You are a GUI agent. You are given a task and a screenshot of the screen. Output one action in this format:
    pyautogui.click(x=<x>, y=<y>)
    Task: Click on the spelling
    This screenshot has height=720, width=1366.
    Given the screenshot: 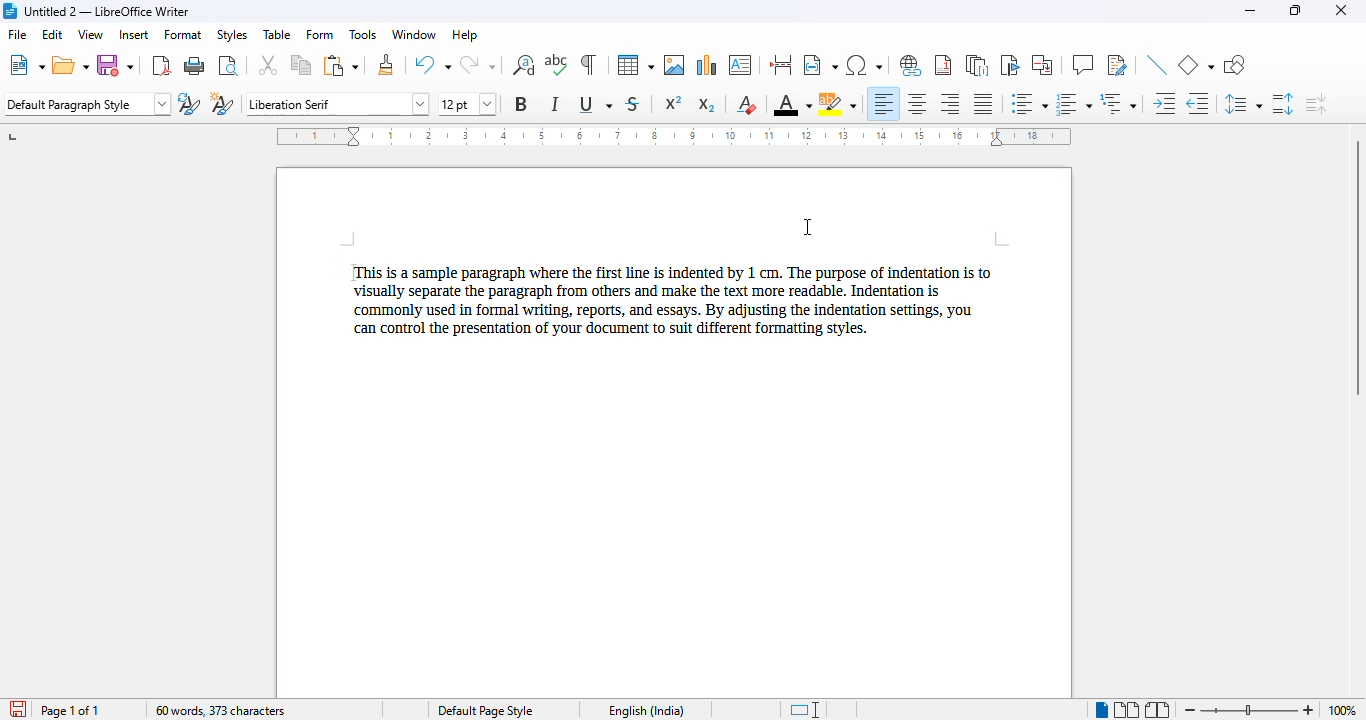 What is the action you would take?
    pyautogui.click(x=557, y=64)
    